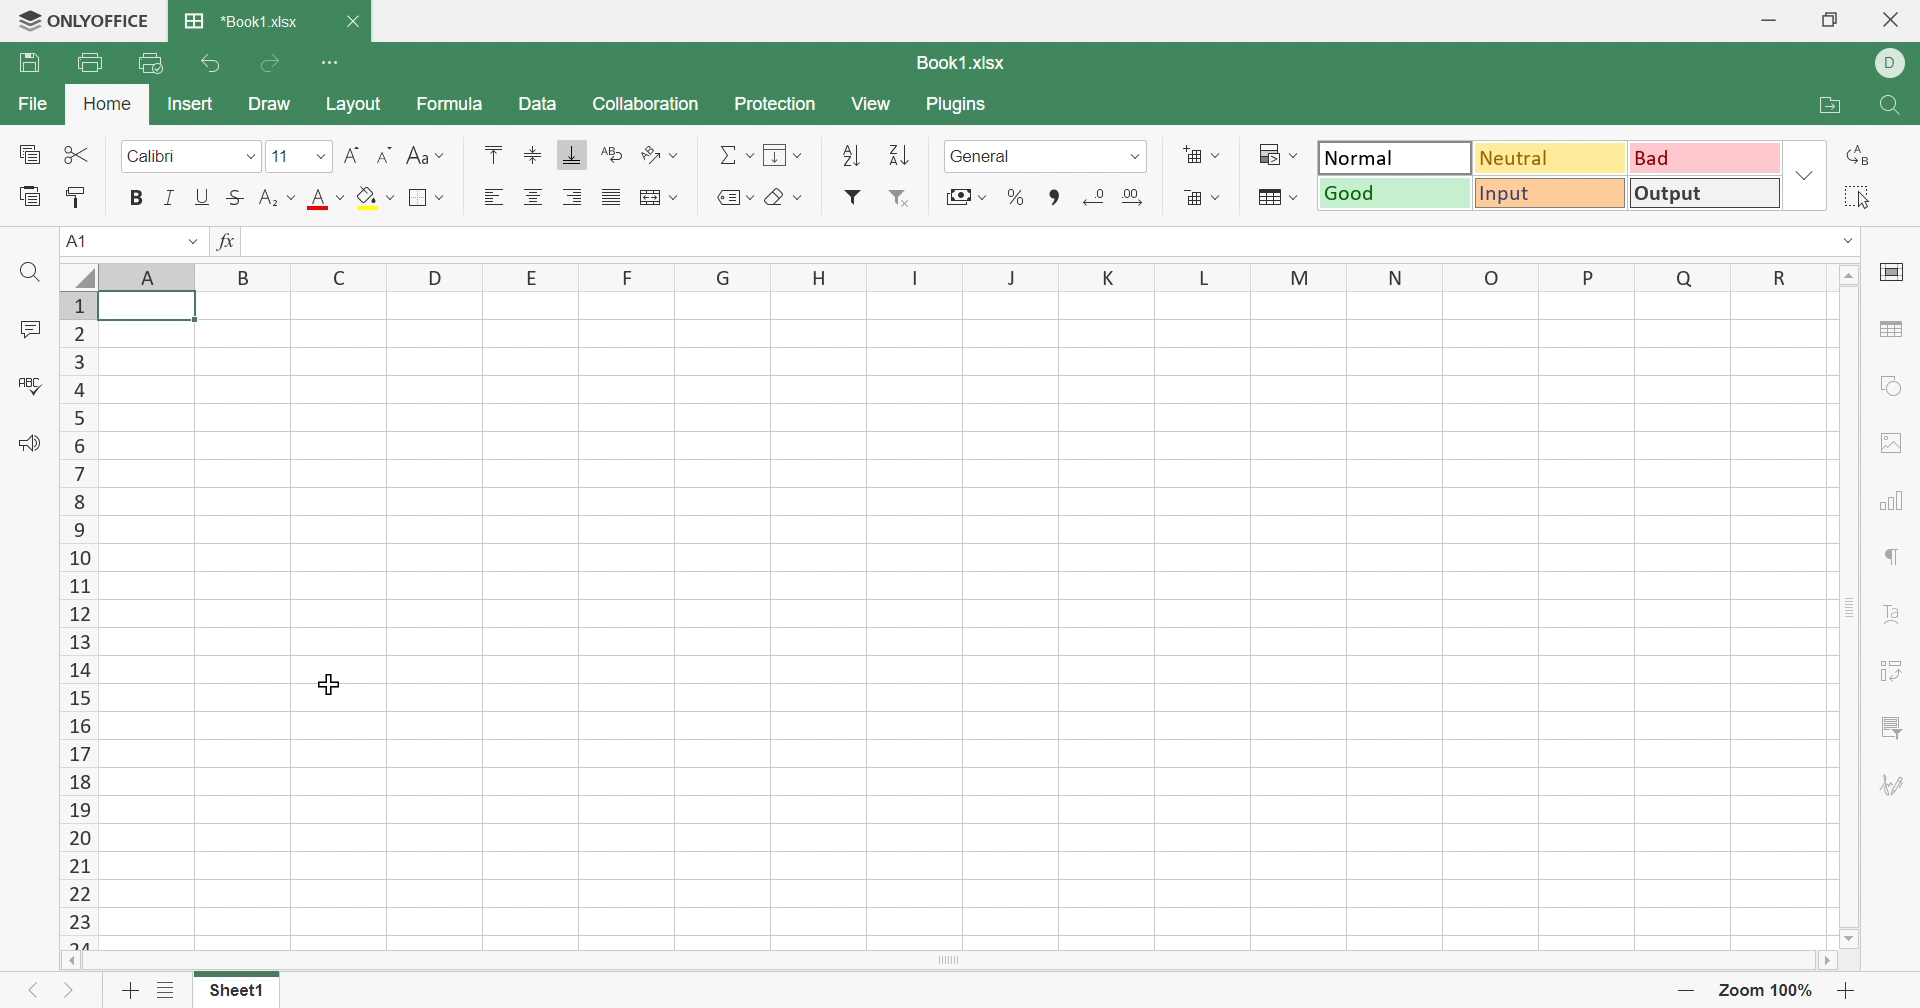 The image size is (1920, 1008). I want to click on Input, so click(1546, 195).